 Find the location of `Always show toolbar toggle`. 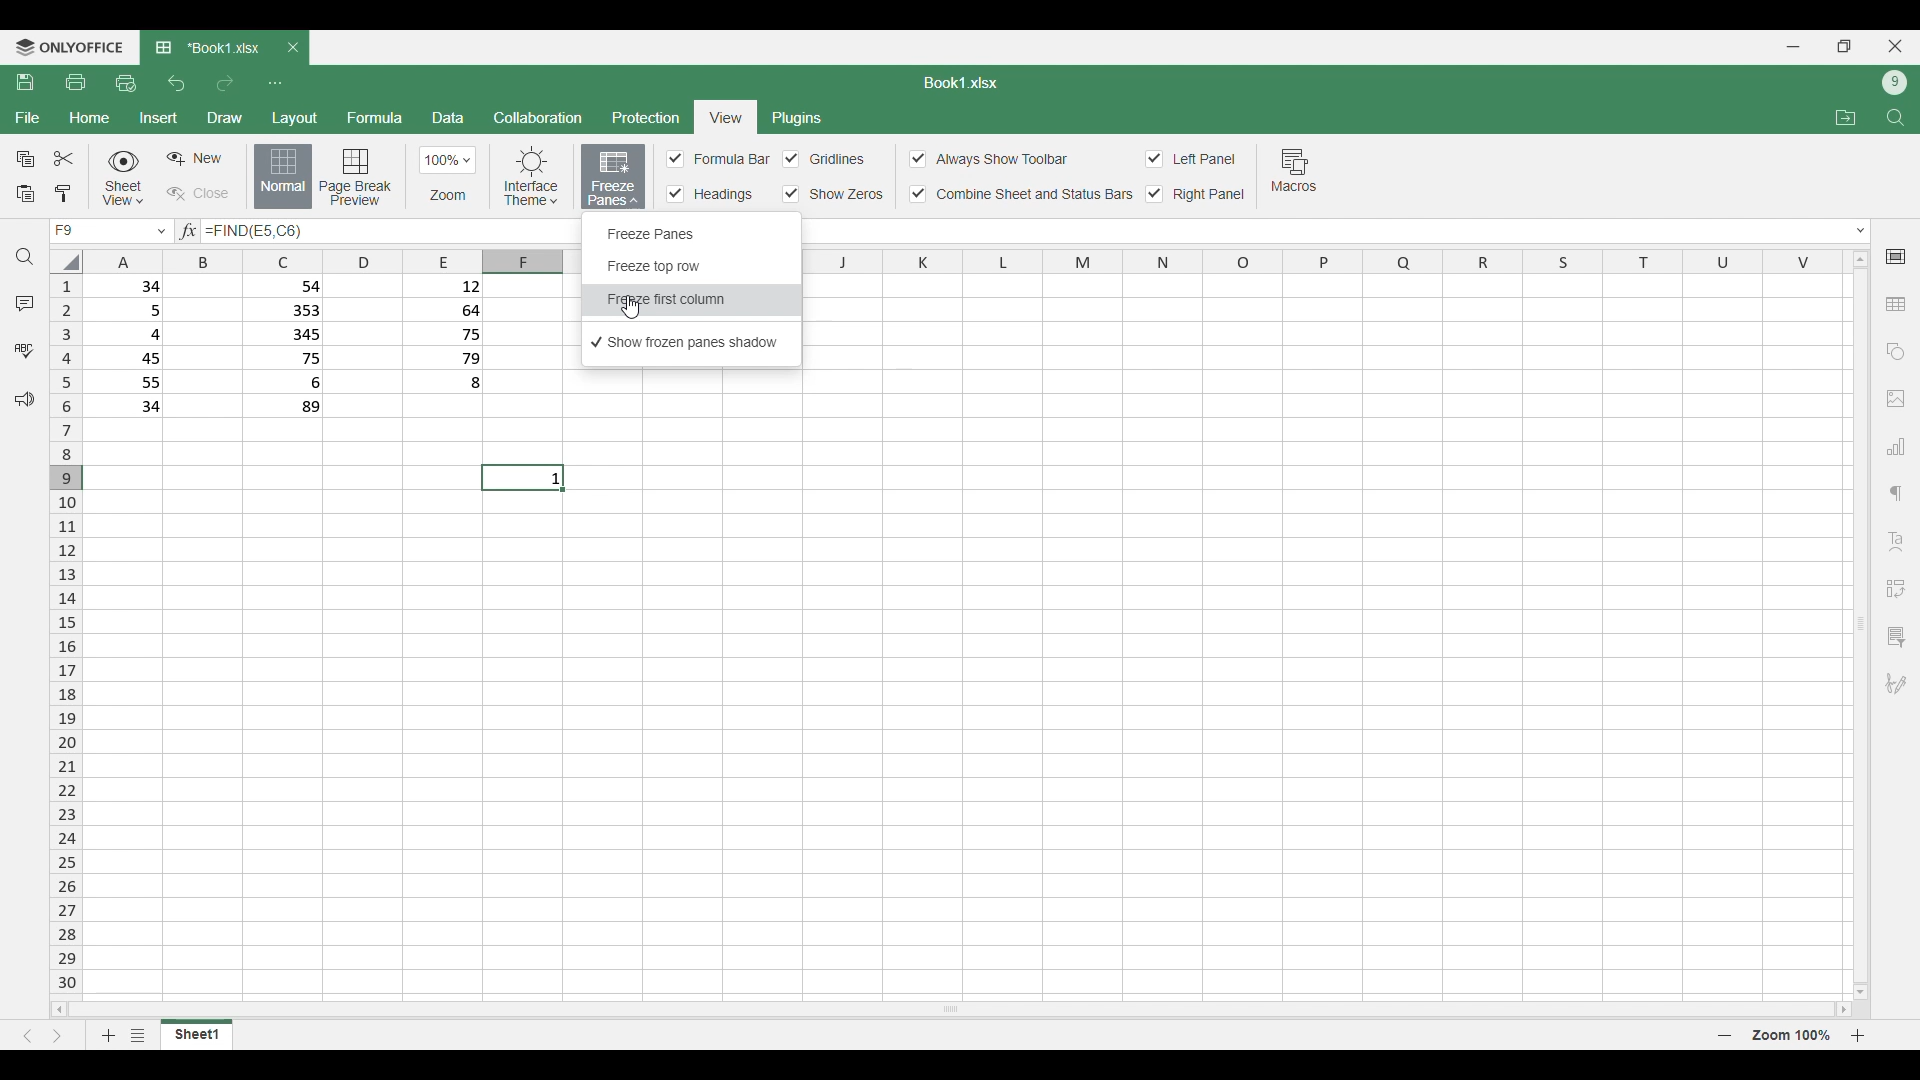

Always show toolbar toggle is located at coordinates (989, 159).